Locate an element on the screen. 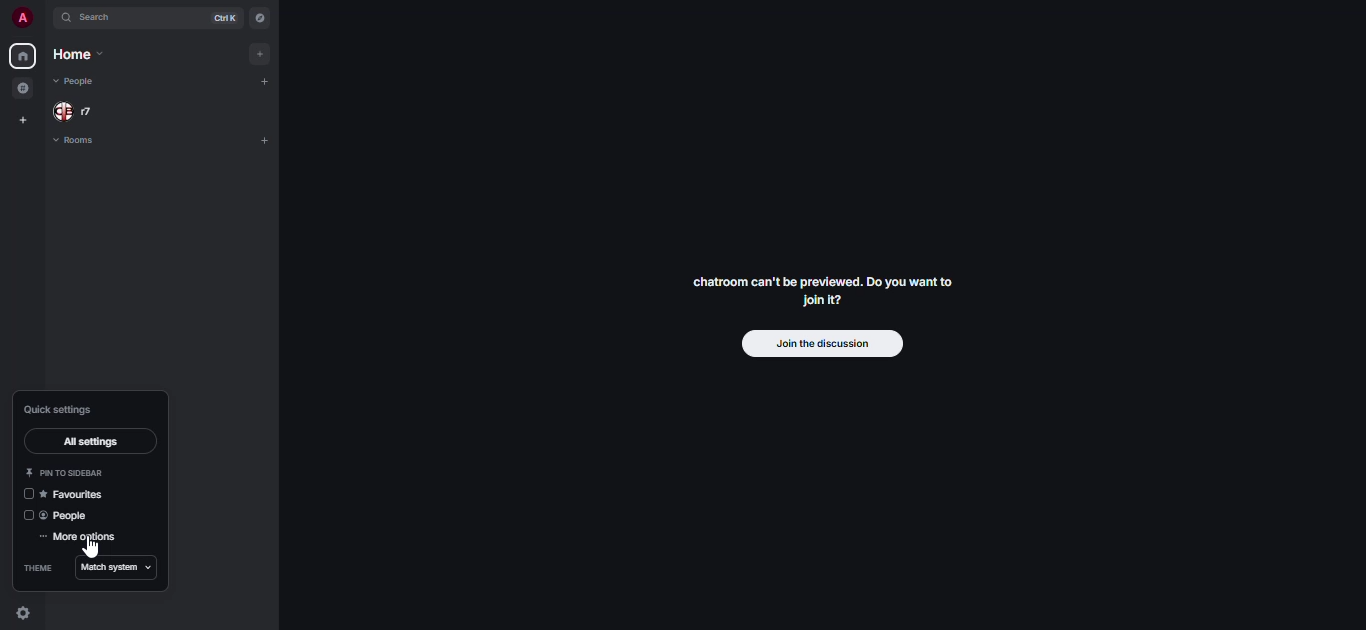 The height and width of the screenshot is (630, 1366). quick settings is located at coordinates (26, 611).